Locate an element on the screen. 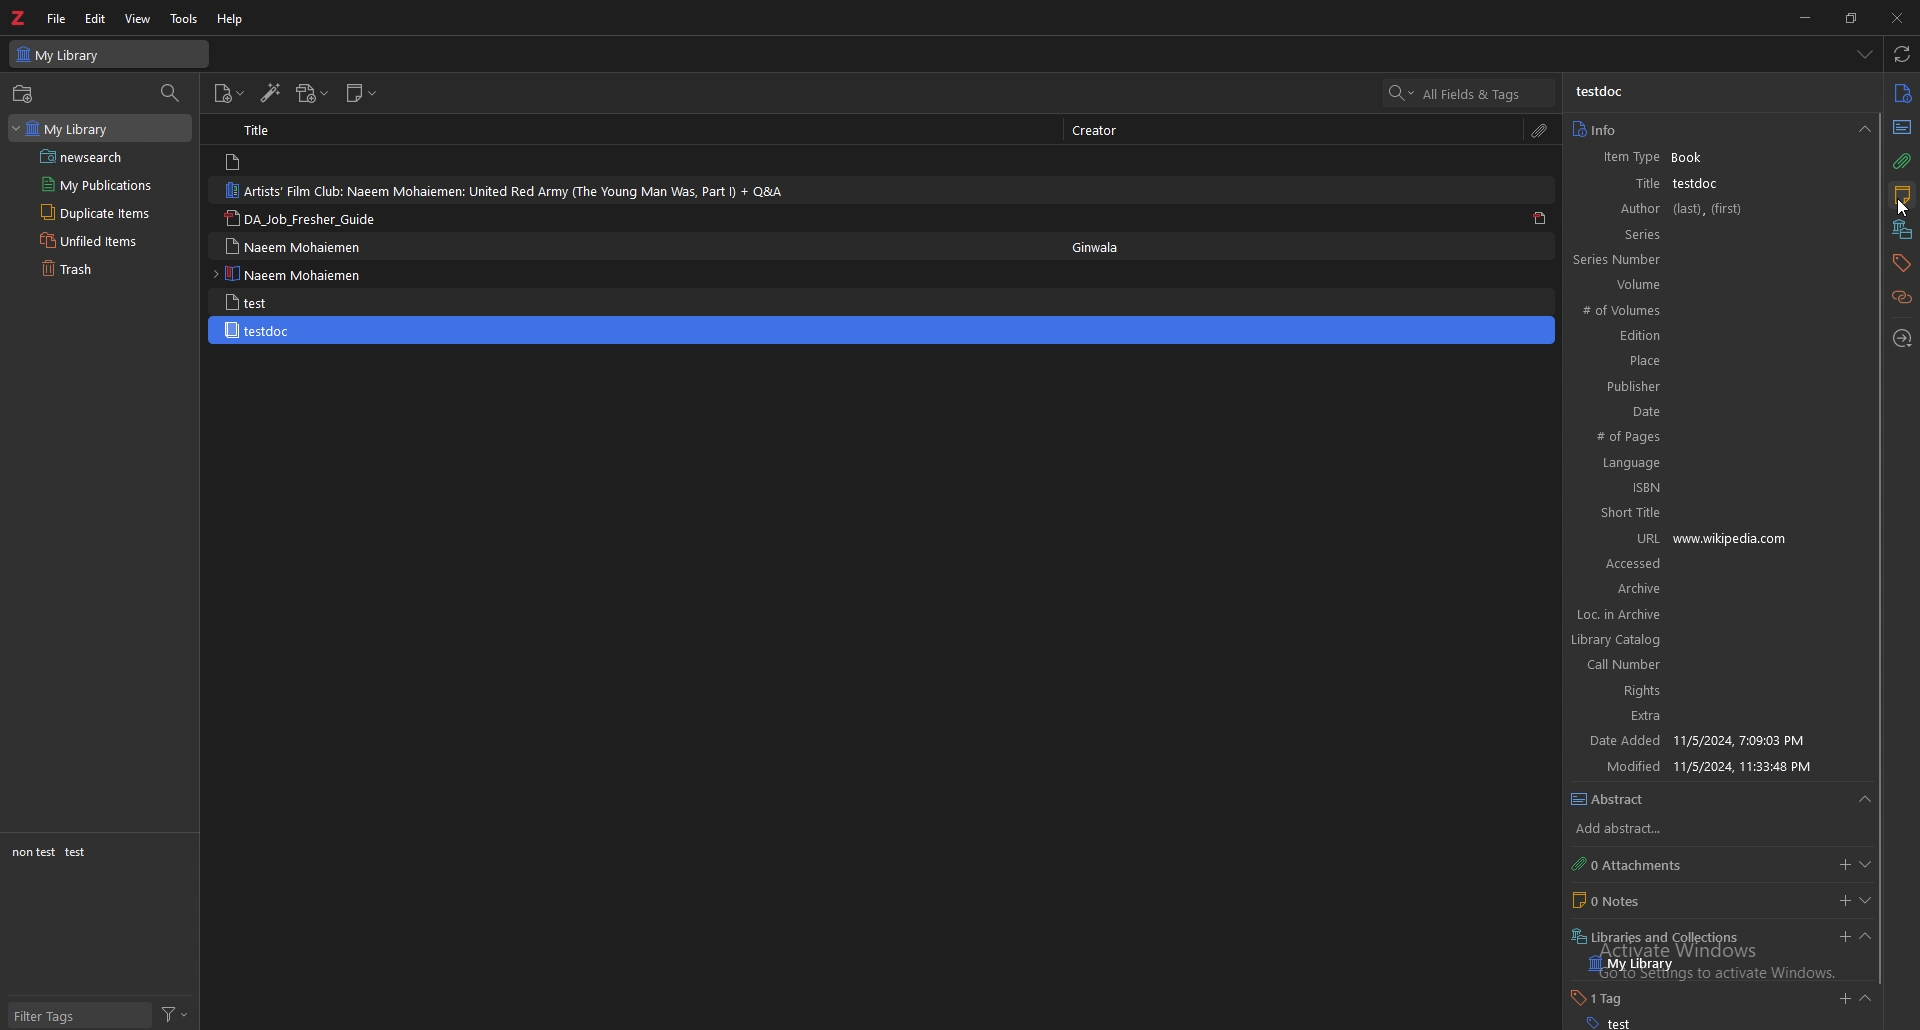 The image size is (1920, 1030). # of volumes is located at coordinates (1693, 312).